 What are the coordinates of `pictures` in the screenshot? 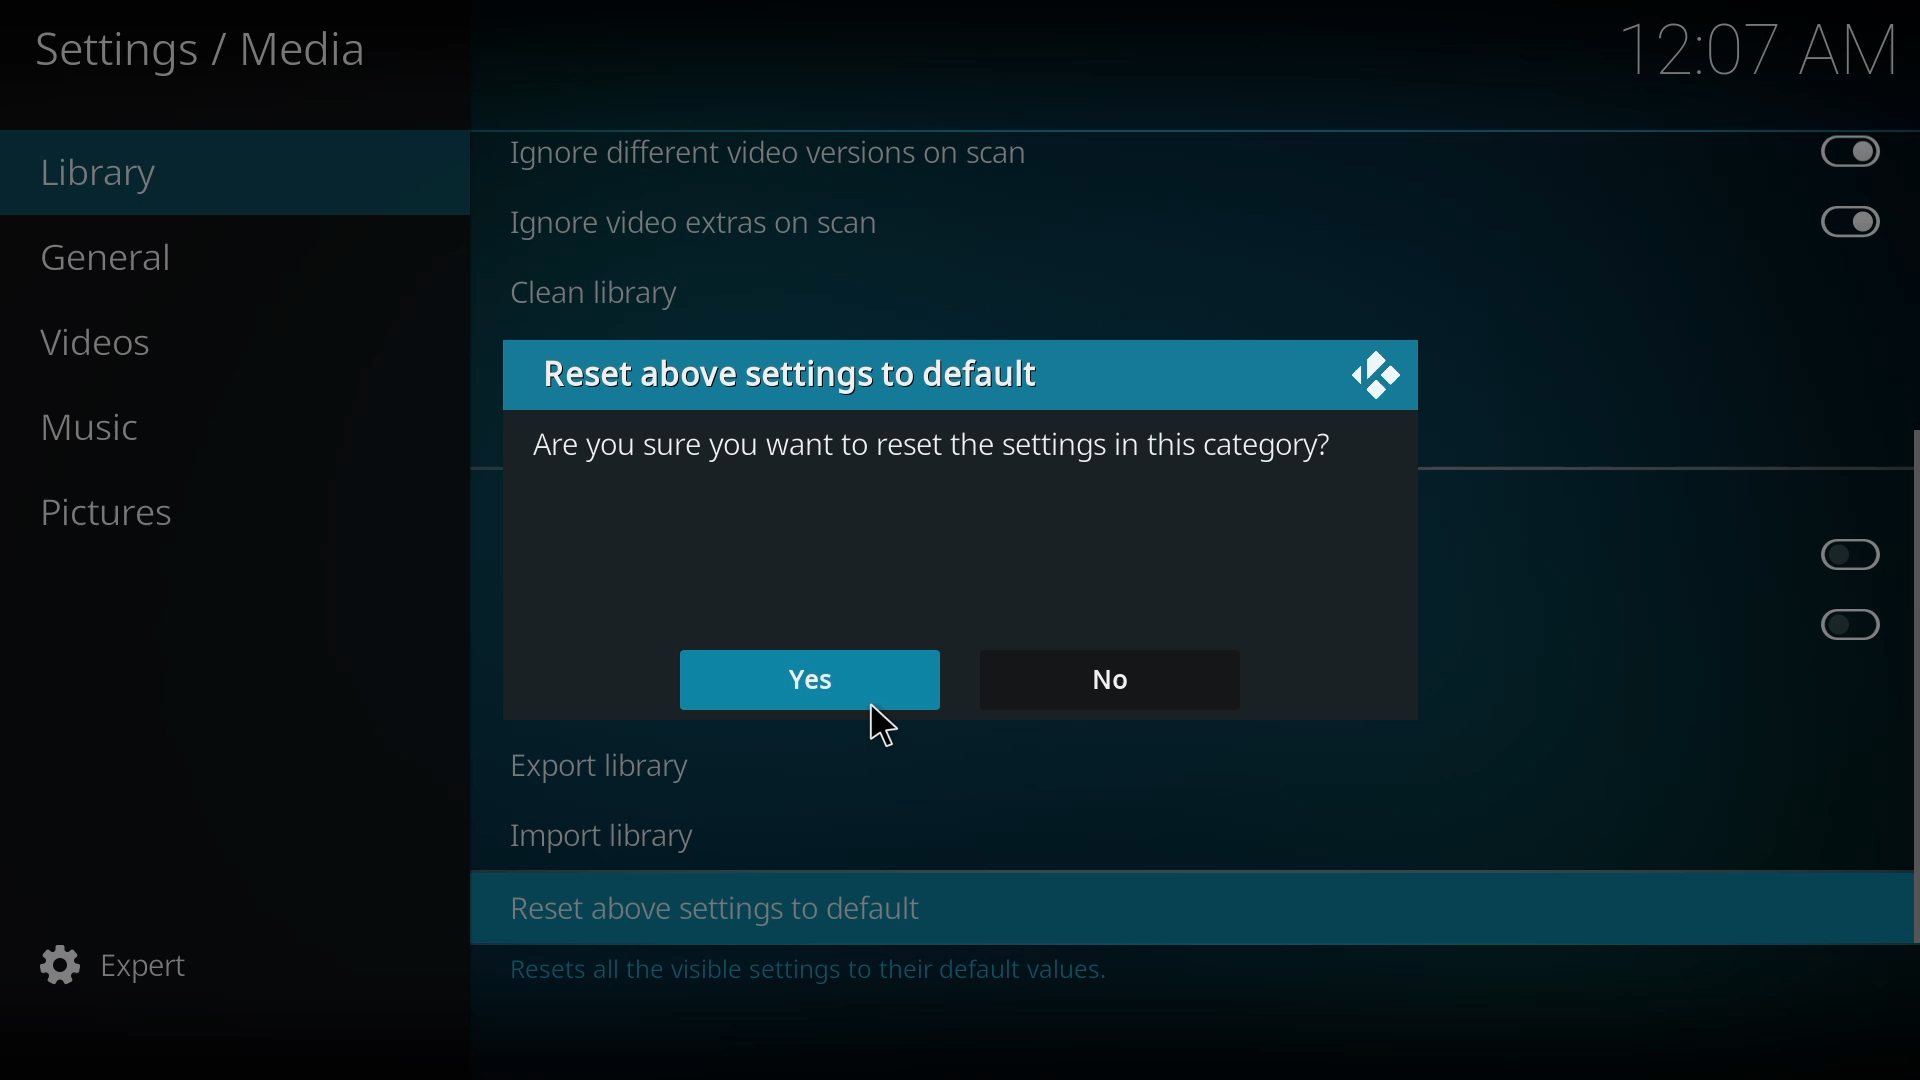 It's located at (103, 512).